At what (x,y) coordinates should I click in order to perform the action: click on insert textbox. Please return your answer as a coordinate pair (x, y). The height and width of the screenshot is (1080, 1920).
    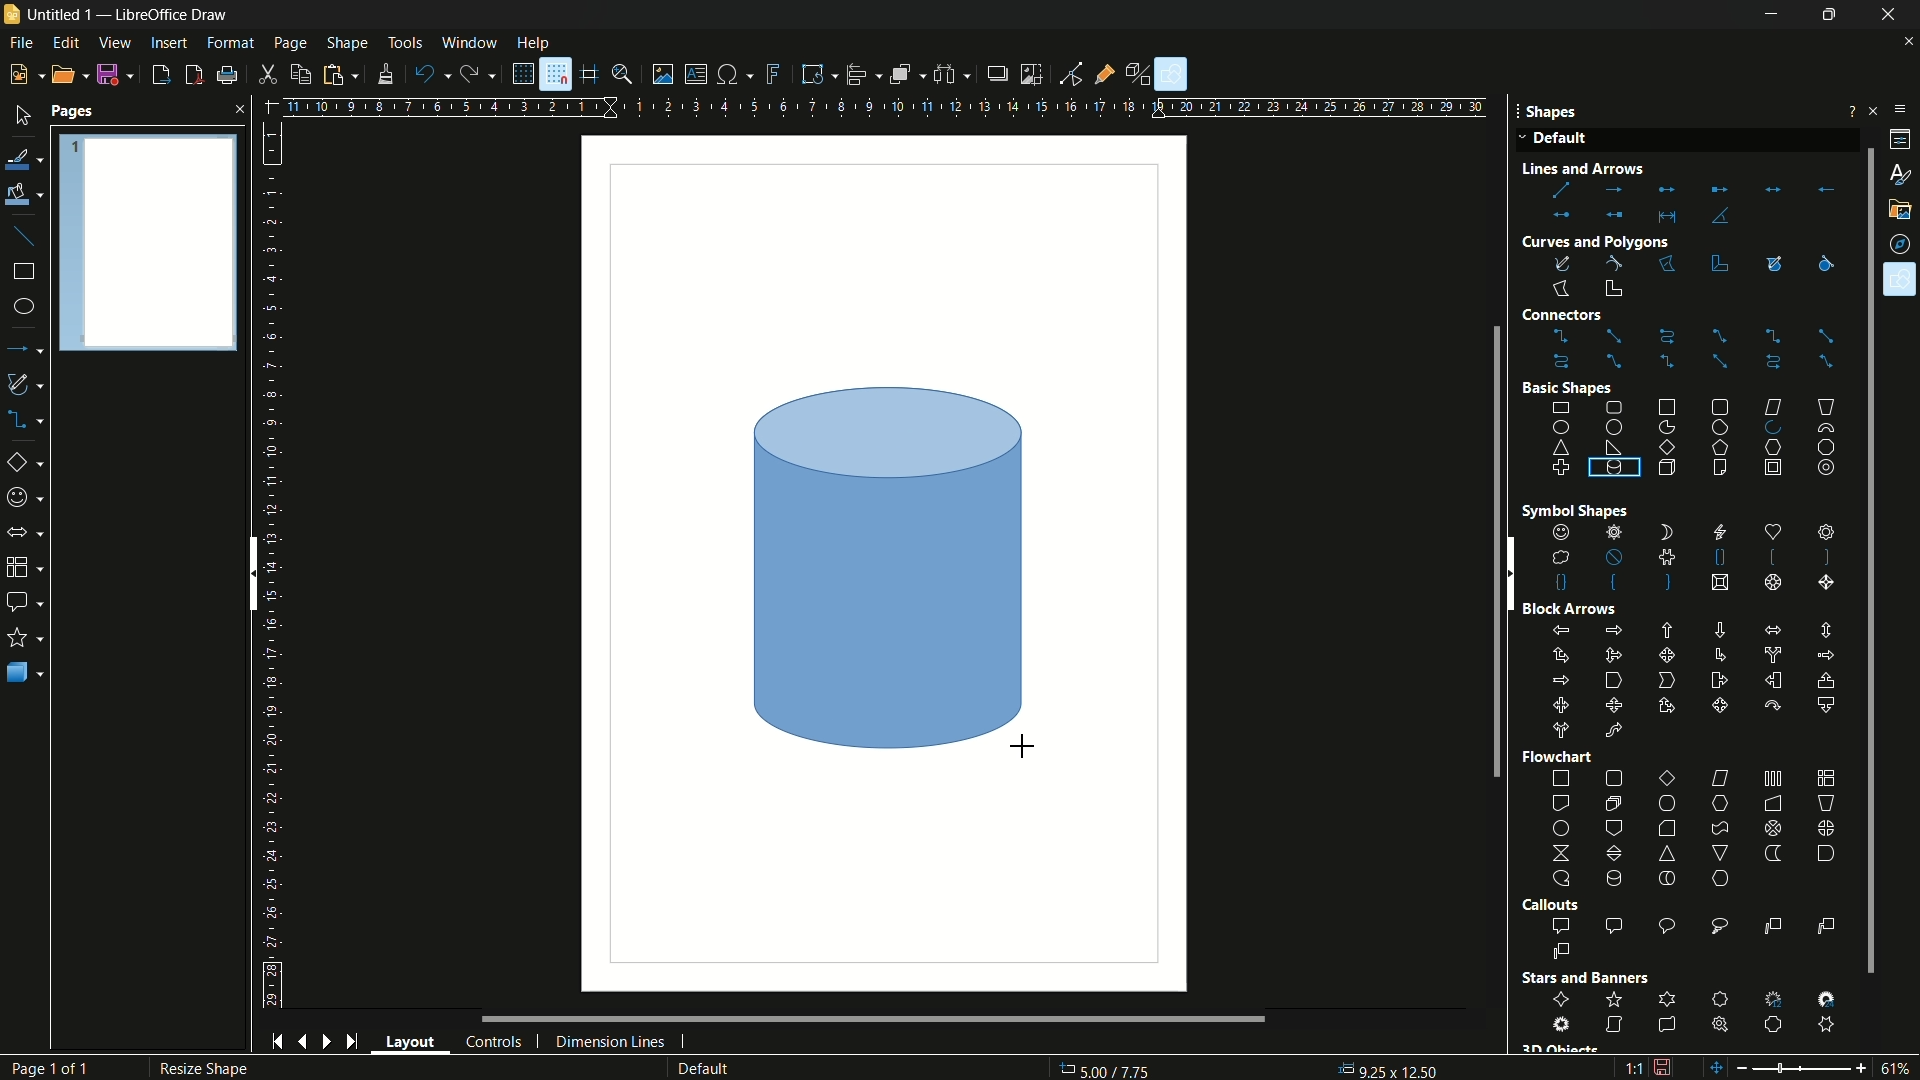
    Looking at the image, I should click on (694, 74).